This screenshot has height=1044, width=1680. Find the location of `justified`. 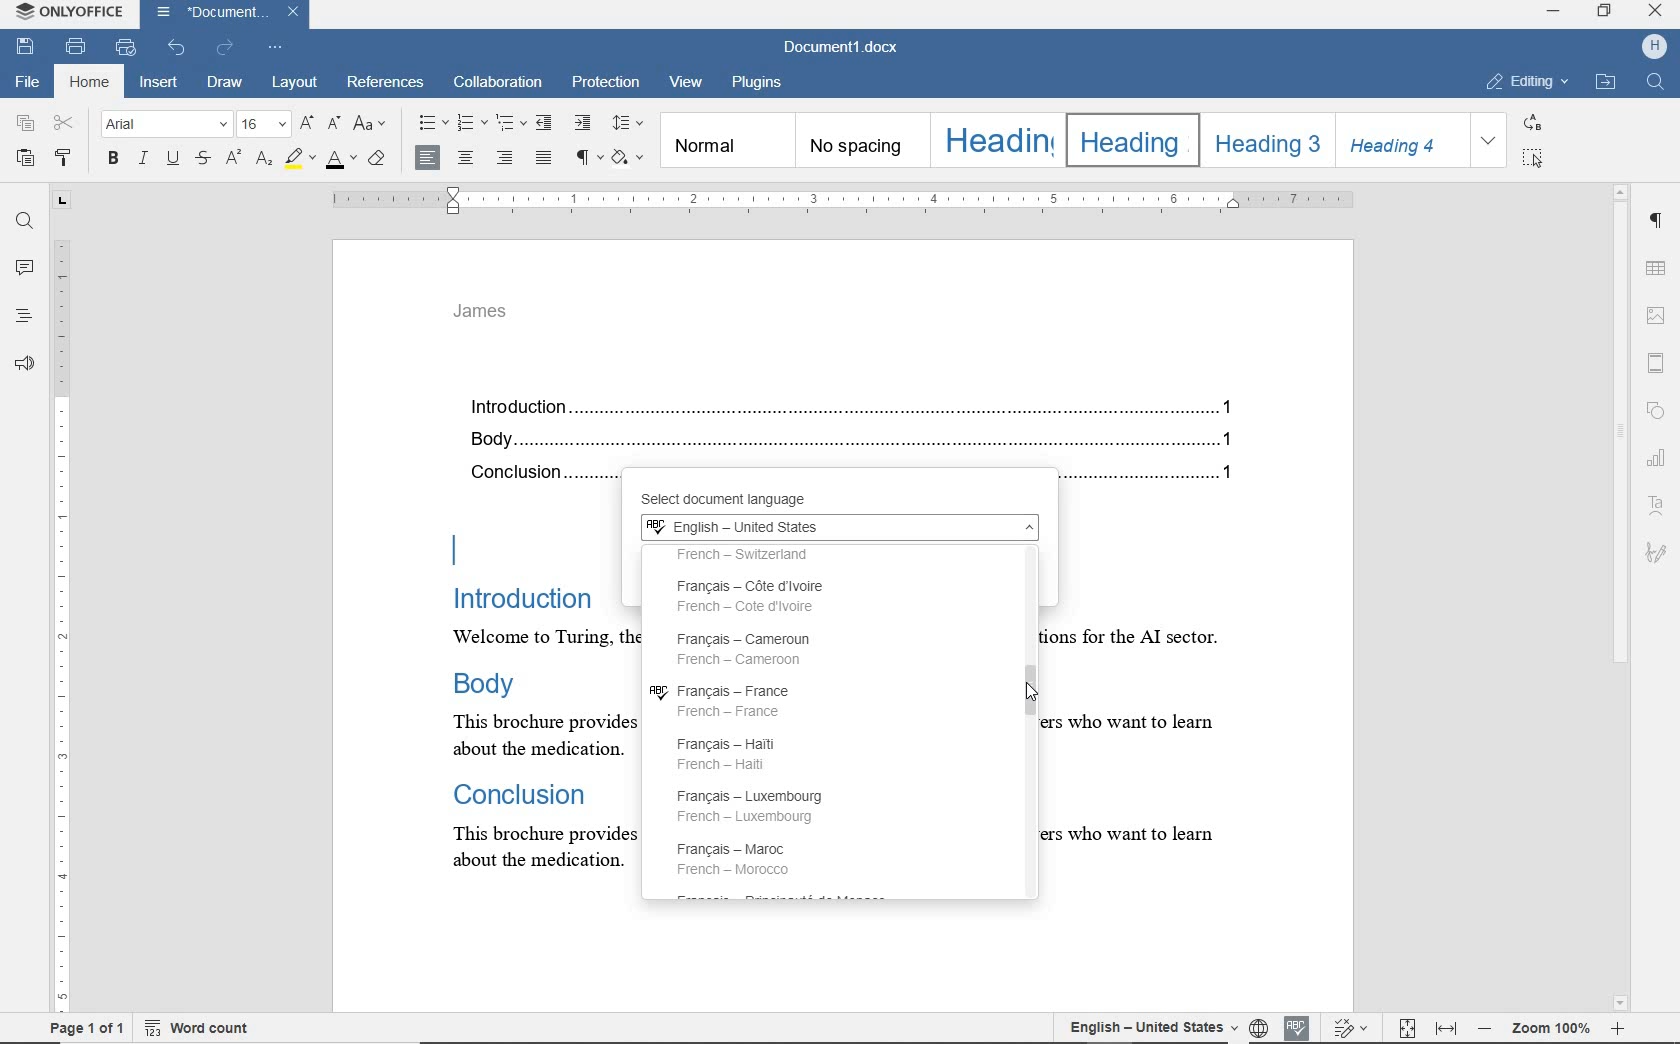

justified is located at coordinates (545, 159).